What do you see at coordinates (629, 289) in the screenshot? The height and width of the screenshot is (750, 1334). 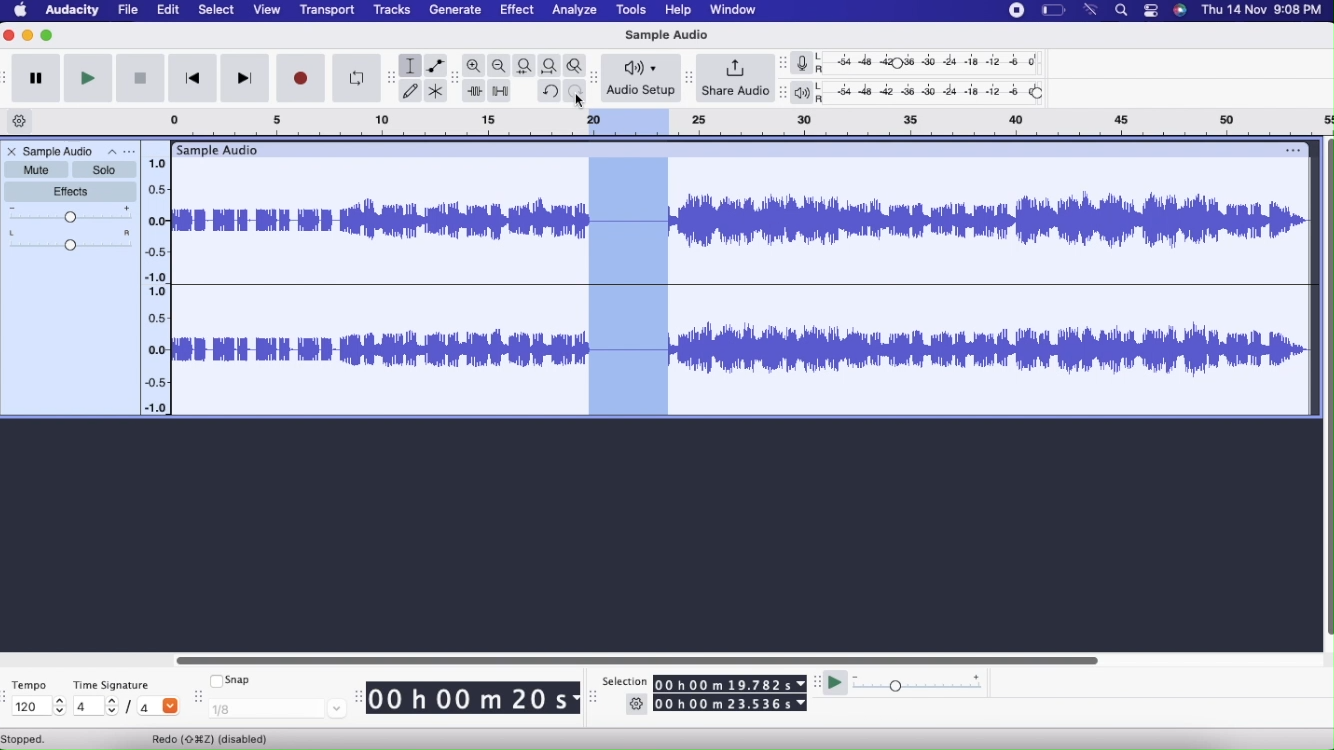 I see `Edit` at bounding box center [629, 289].